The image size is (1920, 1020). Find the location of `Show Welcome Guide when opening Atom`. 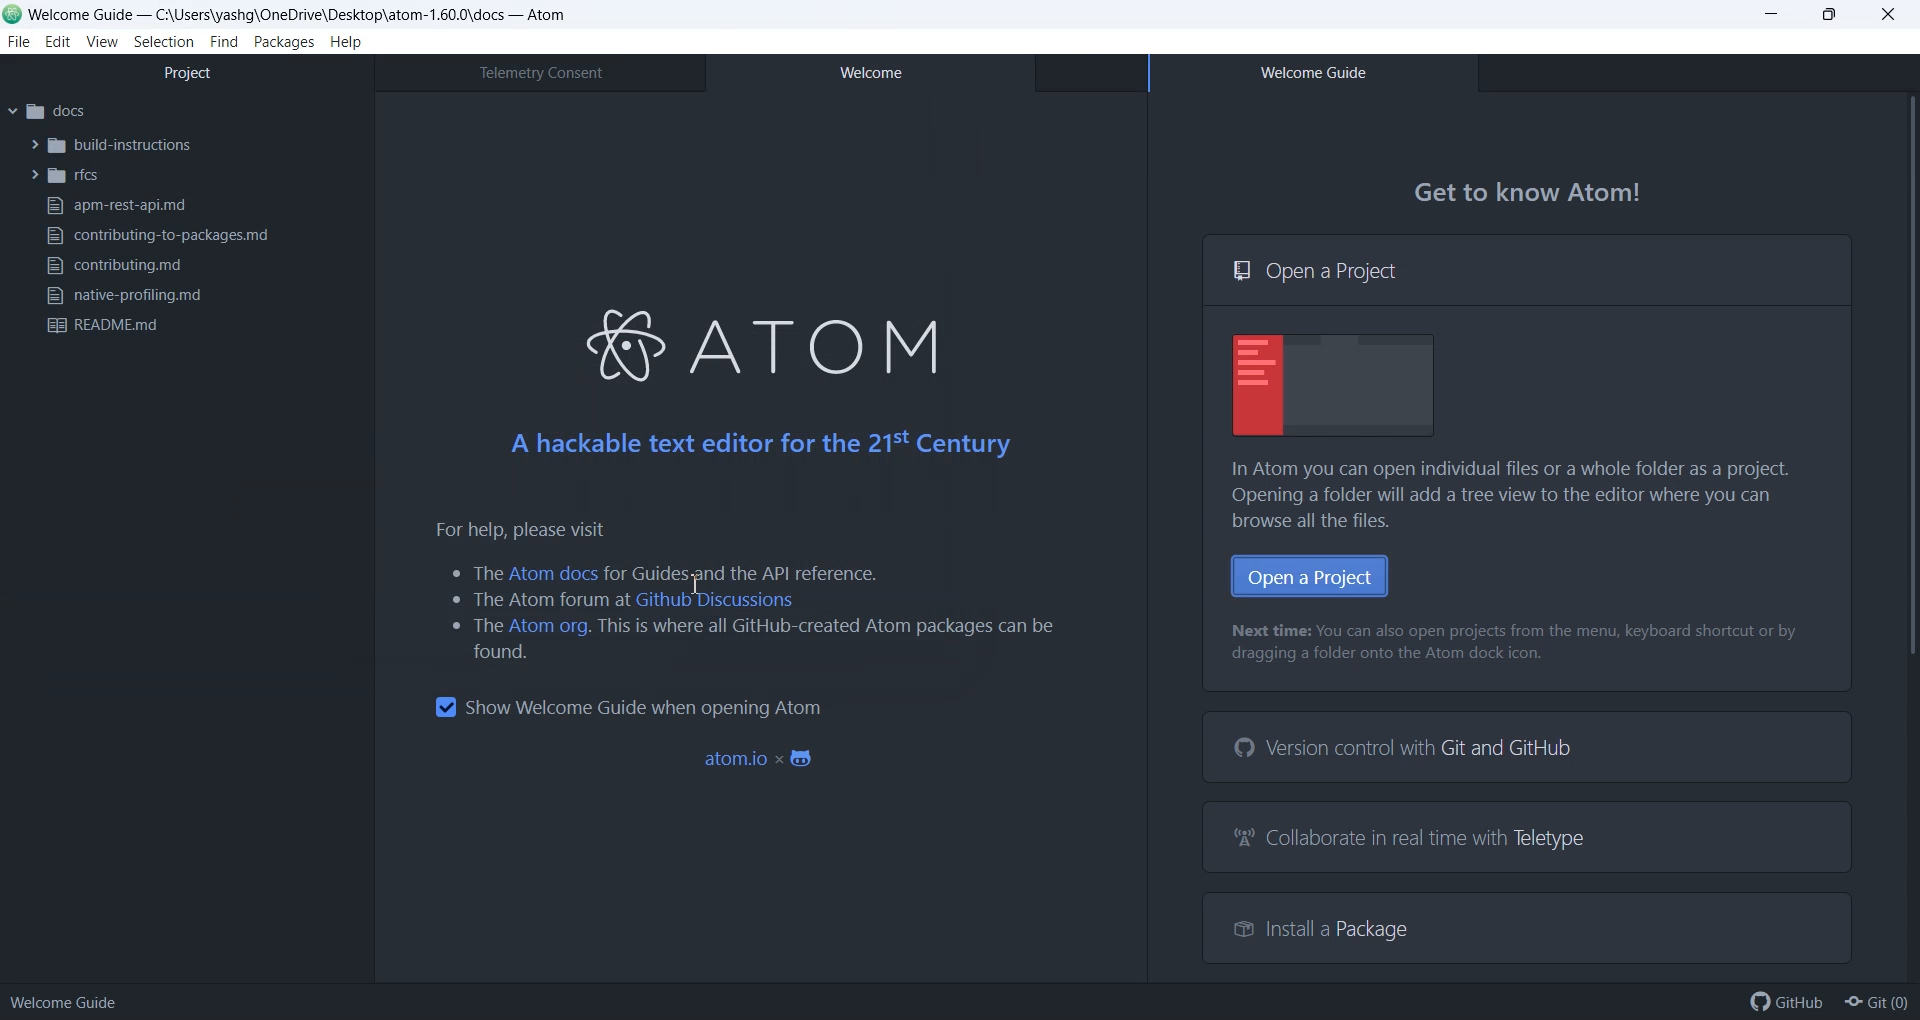

Show Welcome Guide when opening Atom is located at coordinates (627, 707).